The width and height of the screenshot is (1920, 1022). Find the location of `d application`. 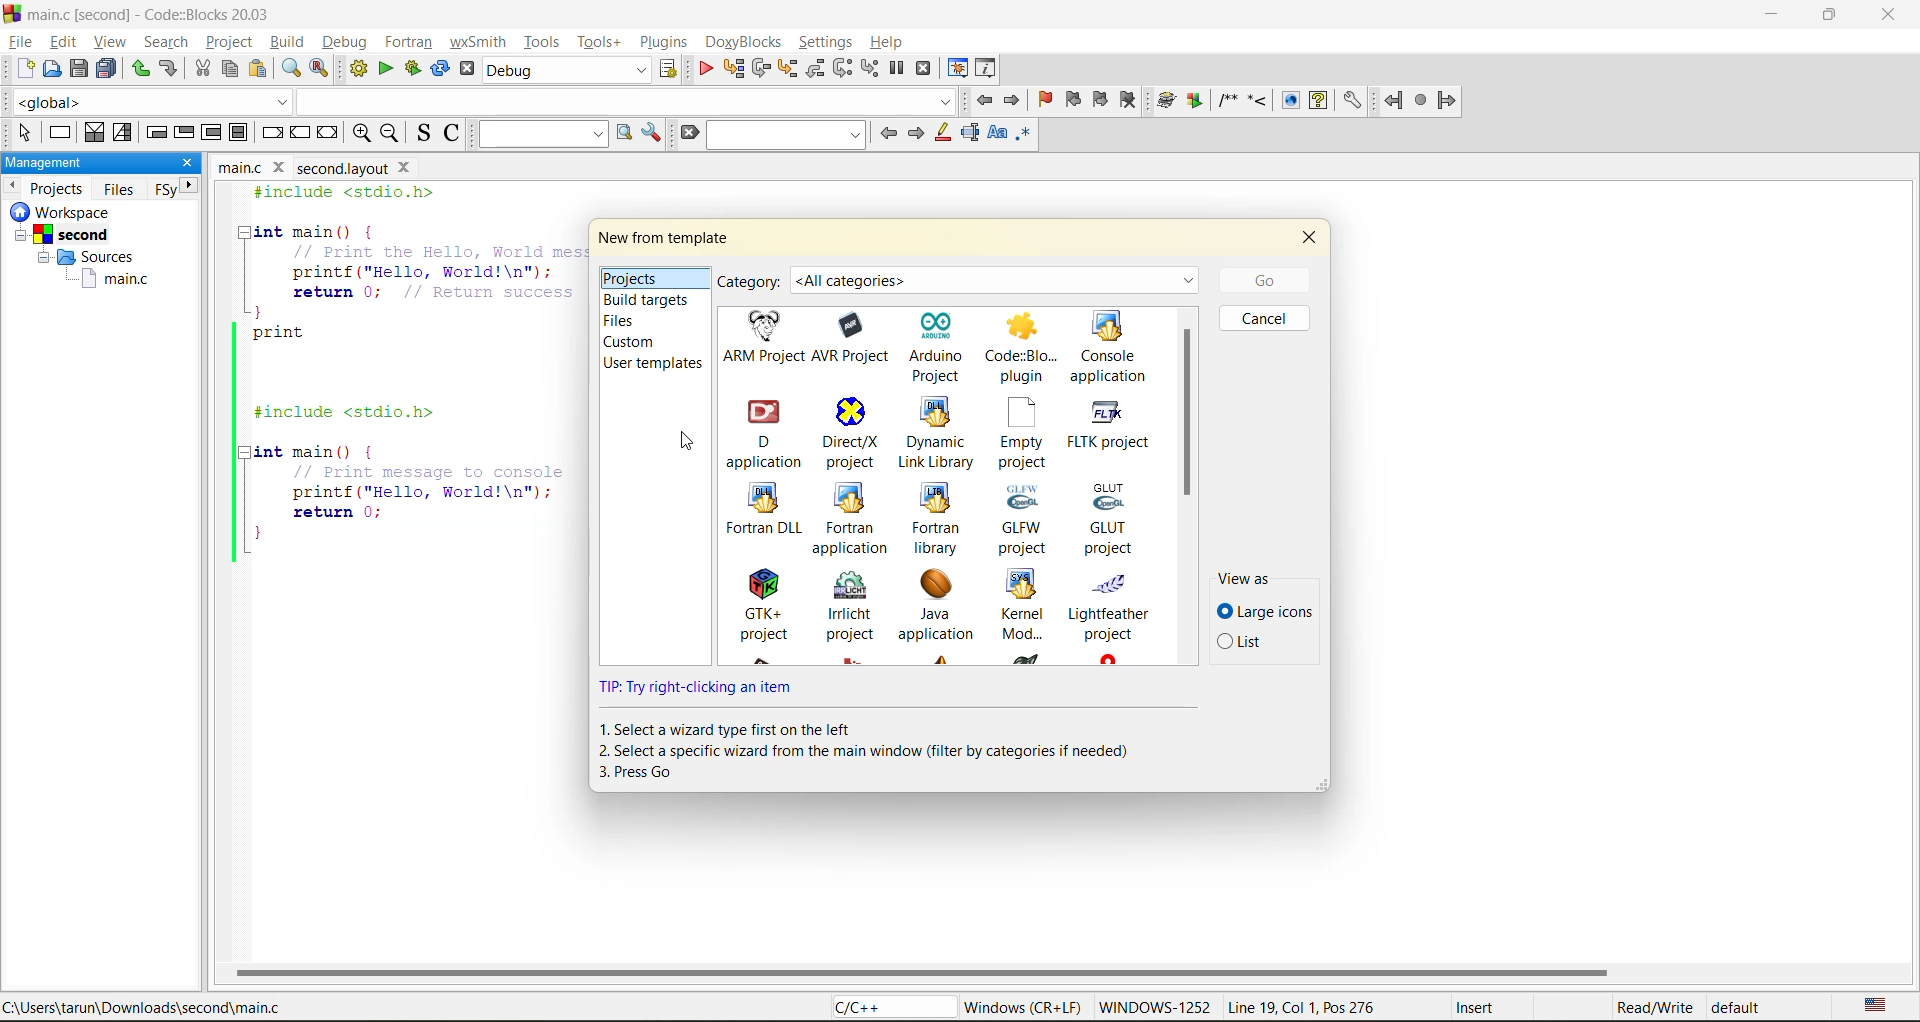

d application is located at coordinates (764, 433).